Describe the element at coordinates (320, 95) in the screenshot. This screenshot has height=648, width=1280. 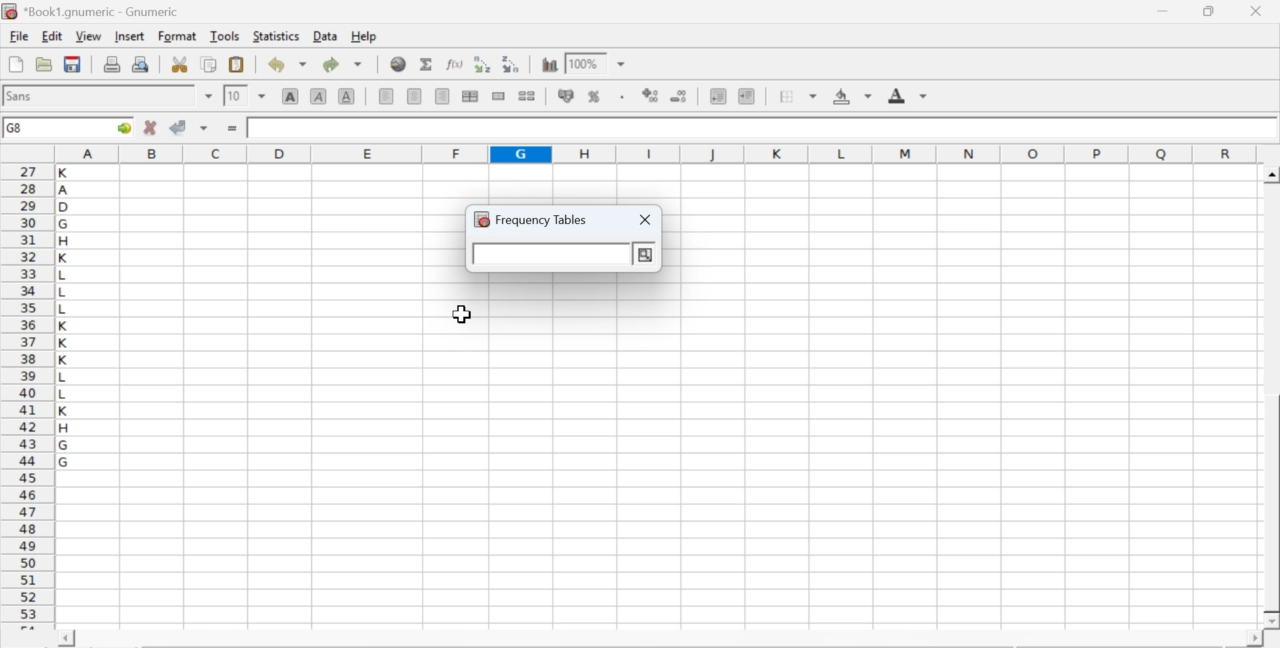
I see `italic` at that location.